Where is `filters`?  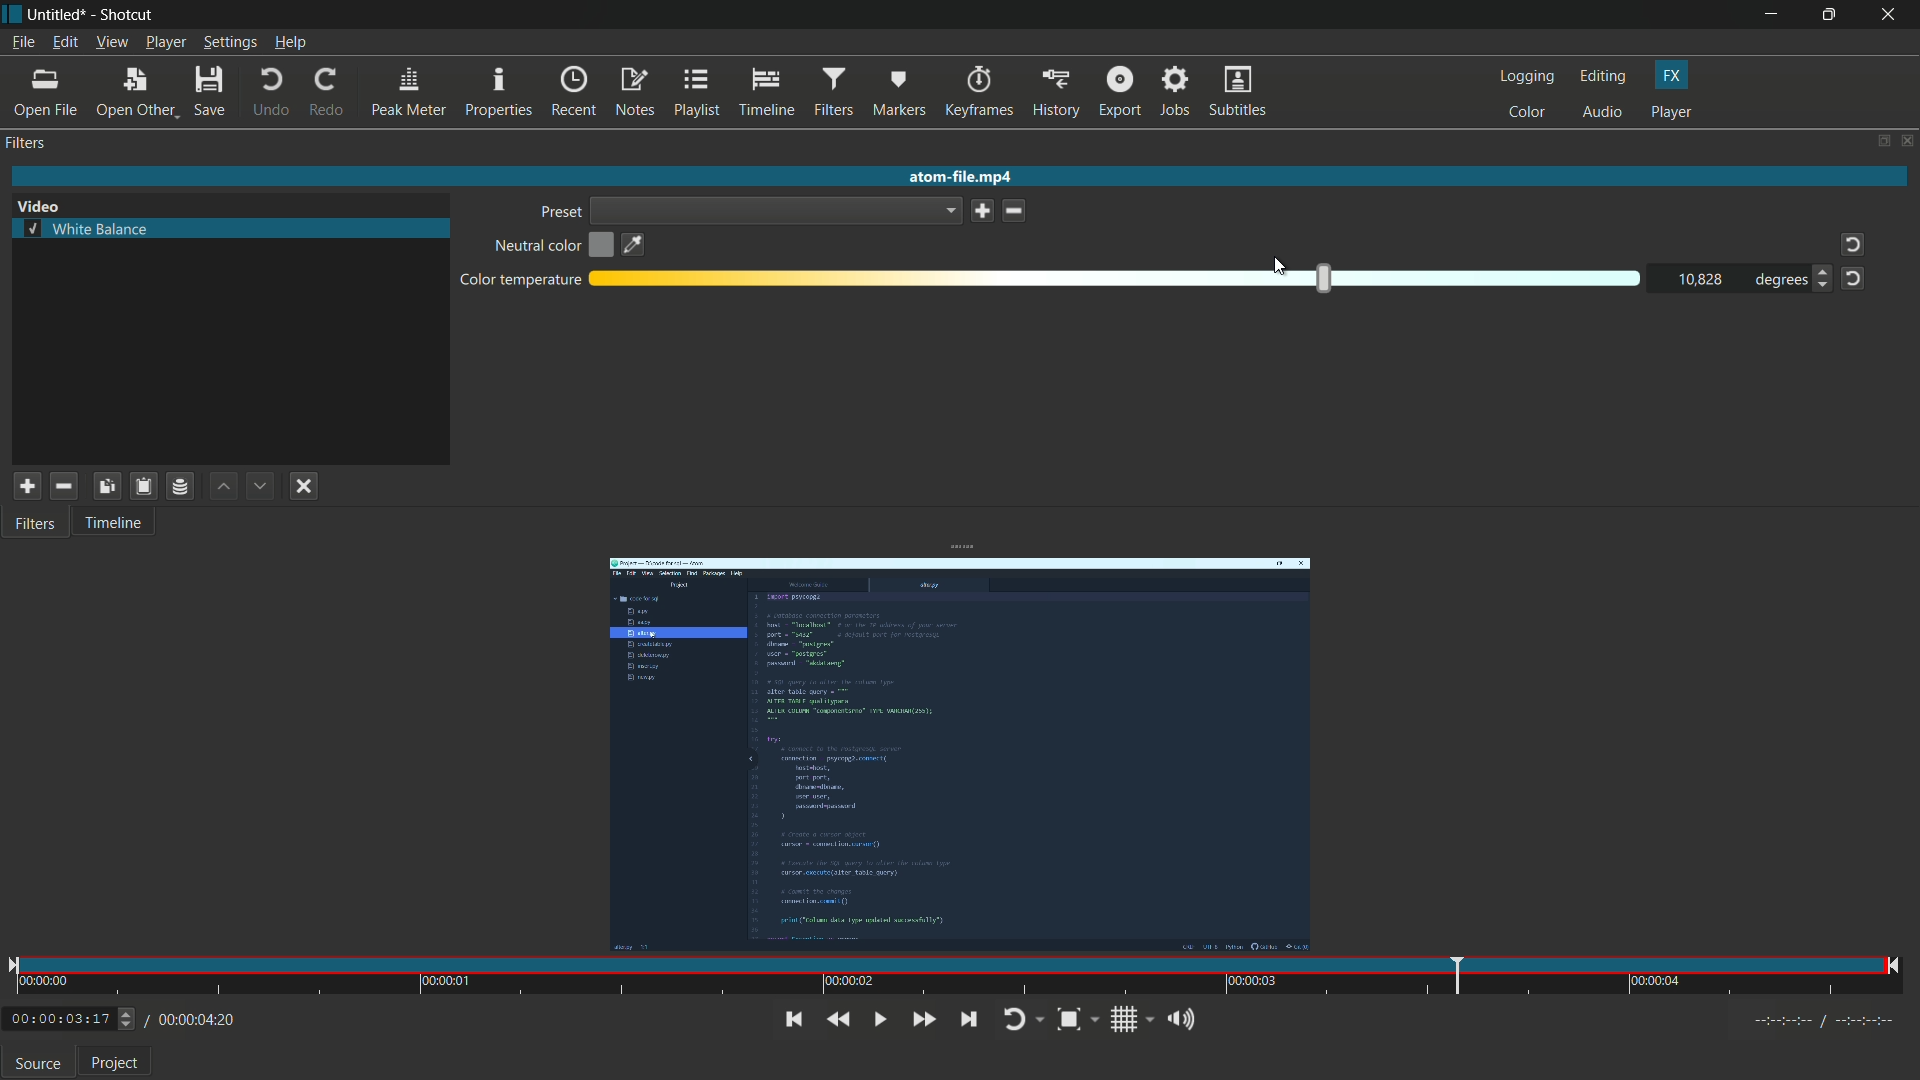 filters is located at coordinates (835, 92).